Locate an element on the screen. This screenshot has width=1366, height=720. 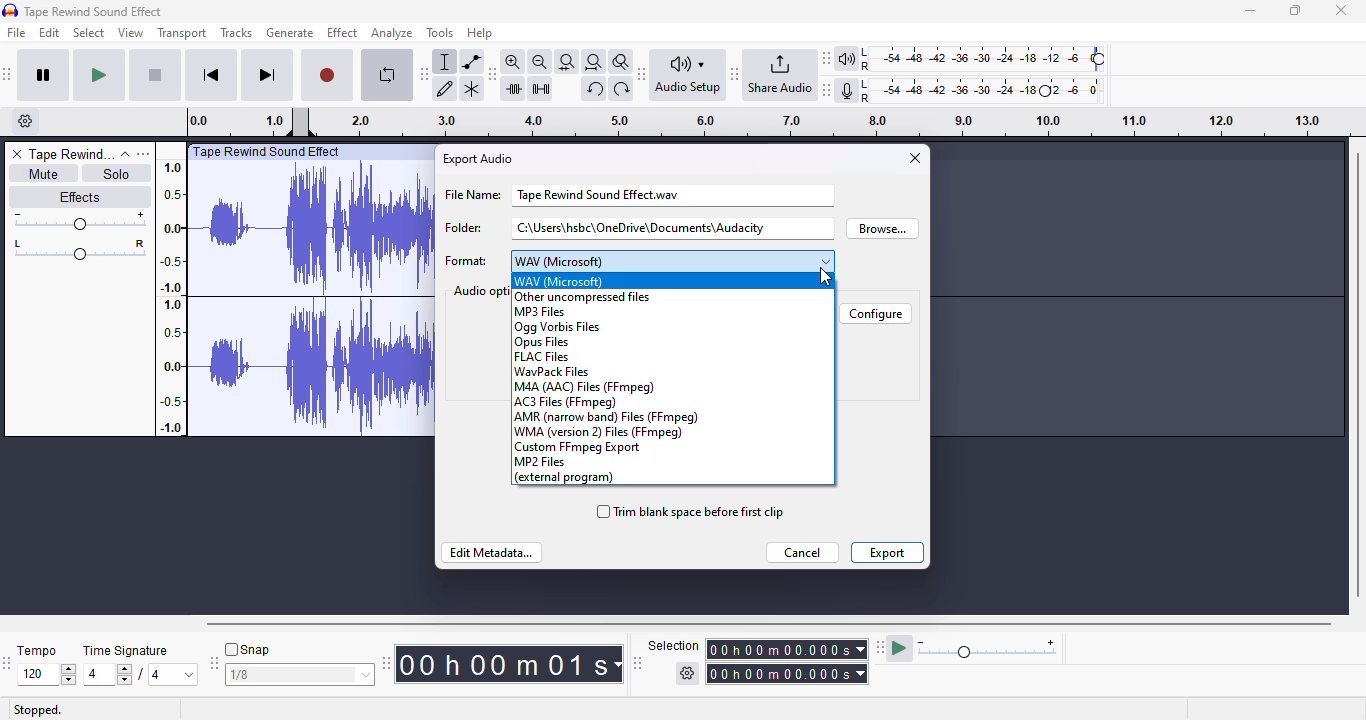
ogg vorbis files is located at coordinates (557, 328).